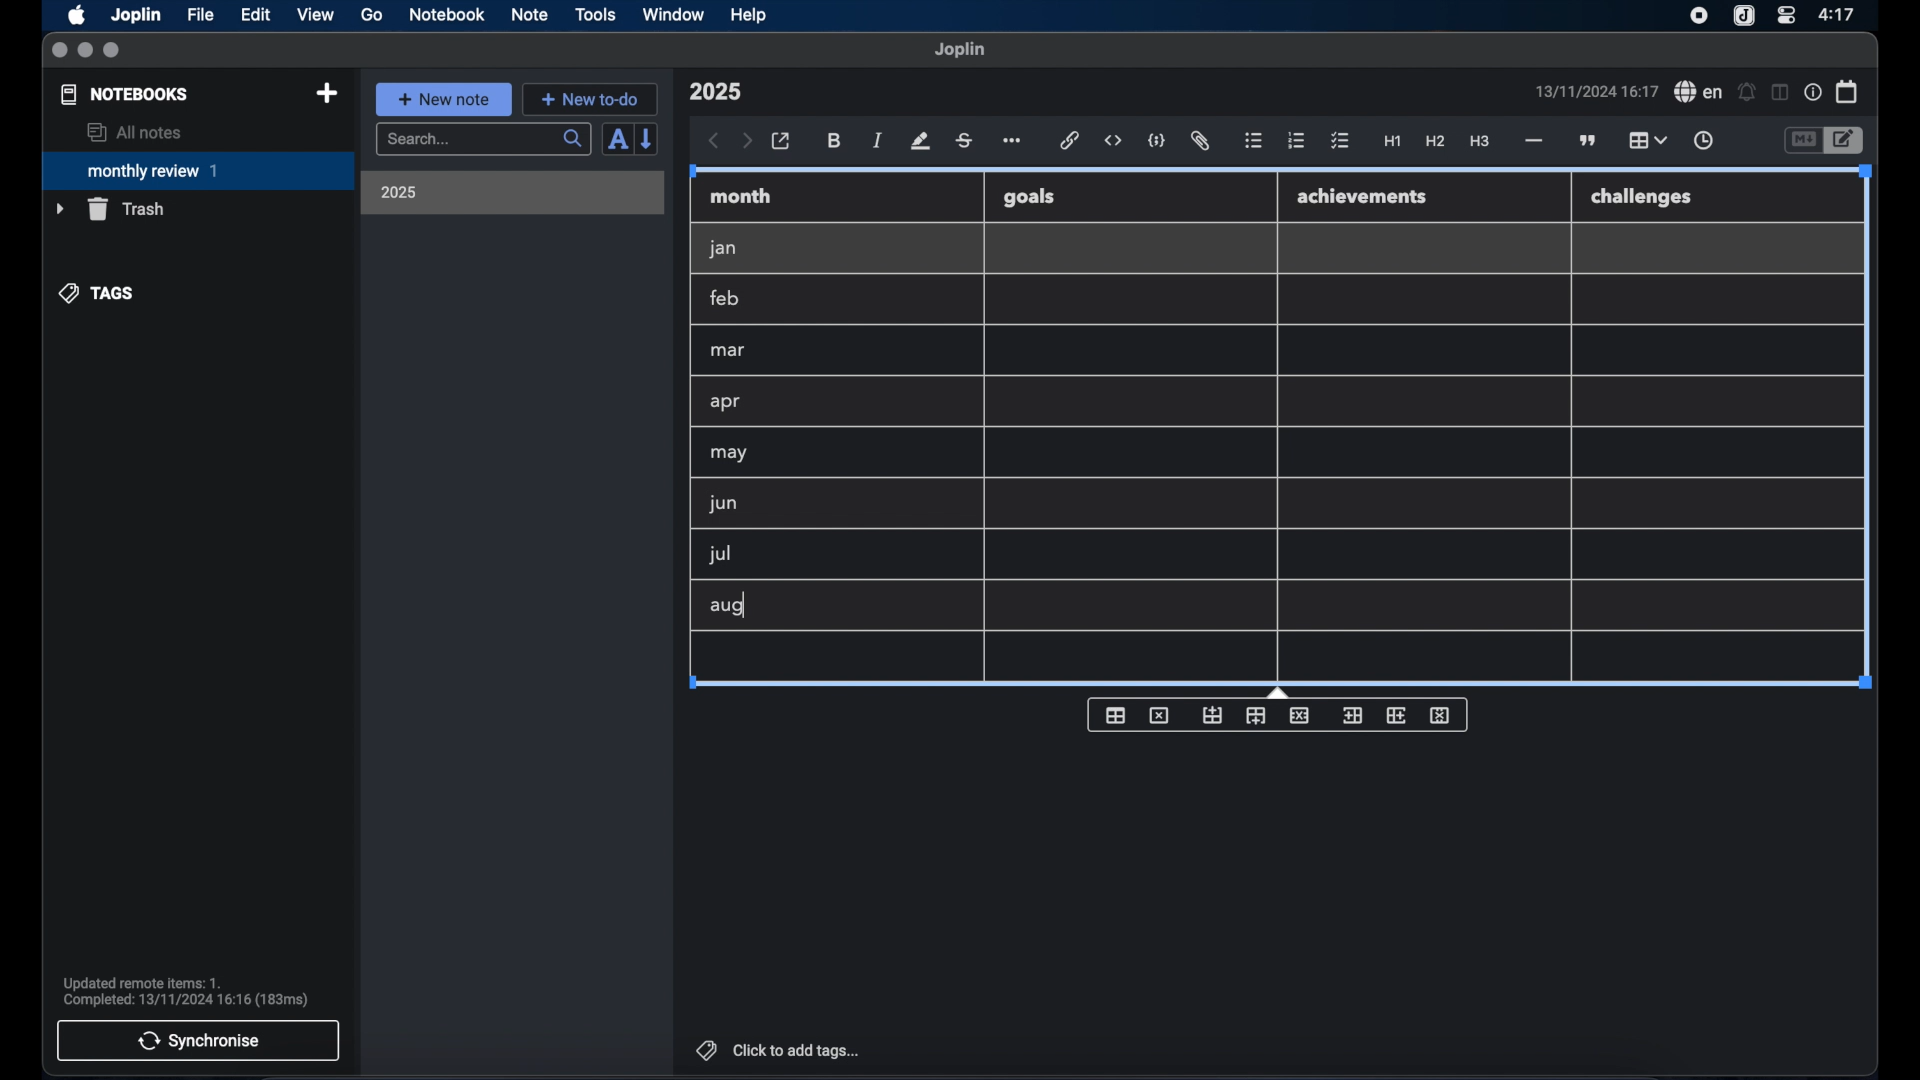 The width and height of the screenshot is (1920, 1080). I want to click on monthly review, so click(198, 169).